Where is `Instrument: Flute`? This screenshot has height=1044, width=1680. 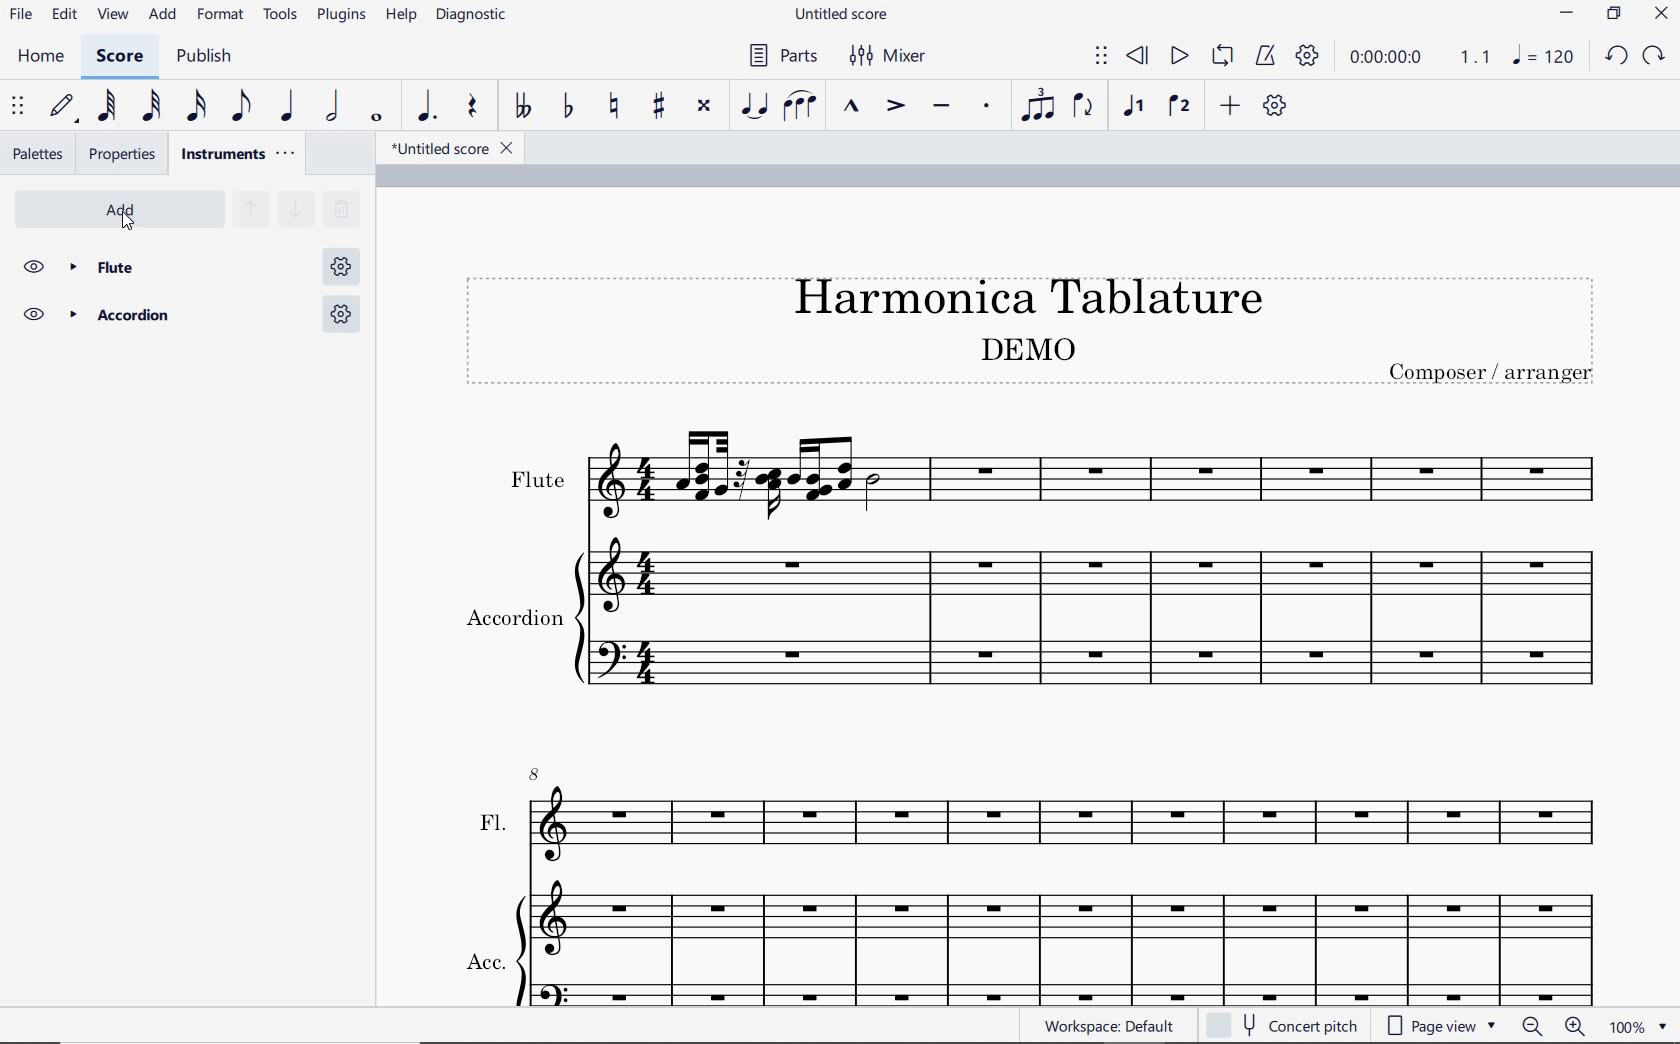 Instrument: Flute is located at coordinates (1047, 477).